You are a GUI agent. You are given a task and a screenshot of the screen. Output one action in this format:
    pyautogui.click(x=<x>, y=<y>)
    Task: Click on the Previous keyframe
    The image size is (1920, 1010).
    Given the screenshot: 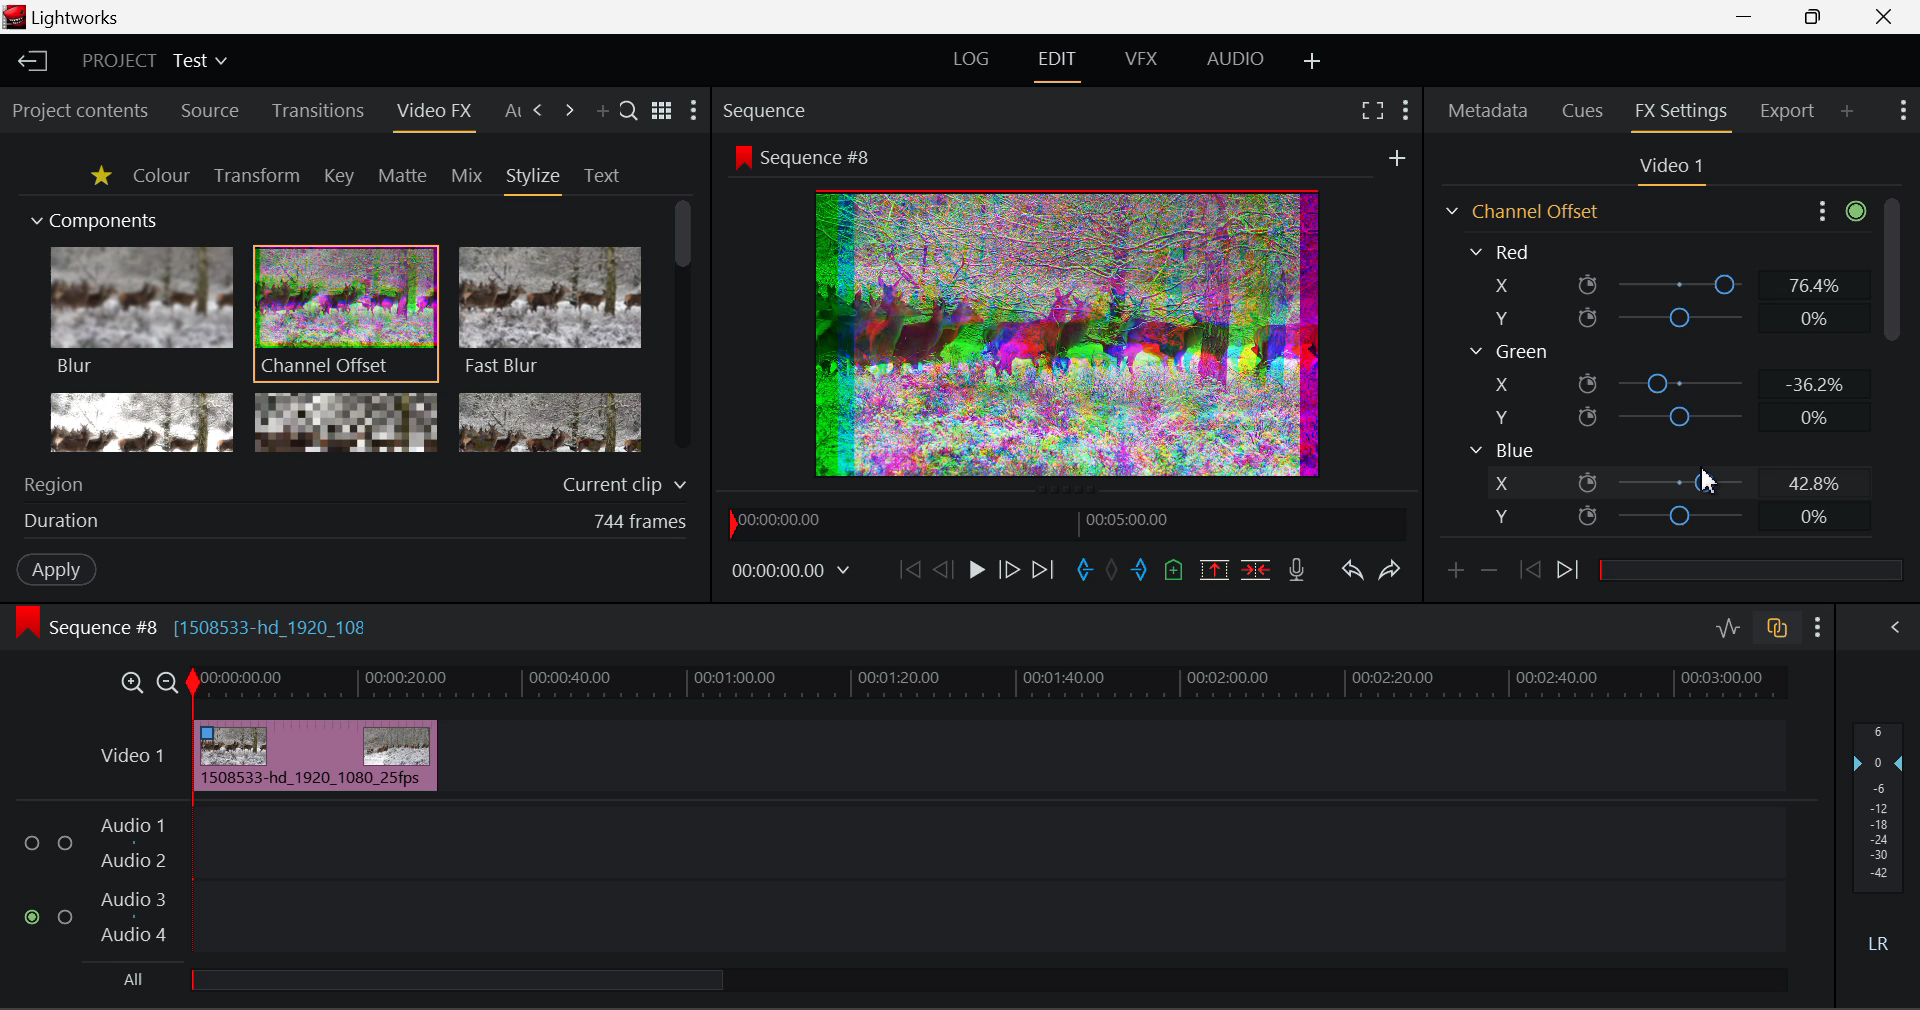 What is the action you would take?
    pyautogui.click(x=1531, y=571)
    